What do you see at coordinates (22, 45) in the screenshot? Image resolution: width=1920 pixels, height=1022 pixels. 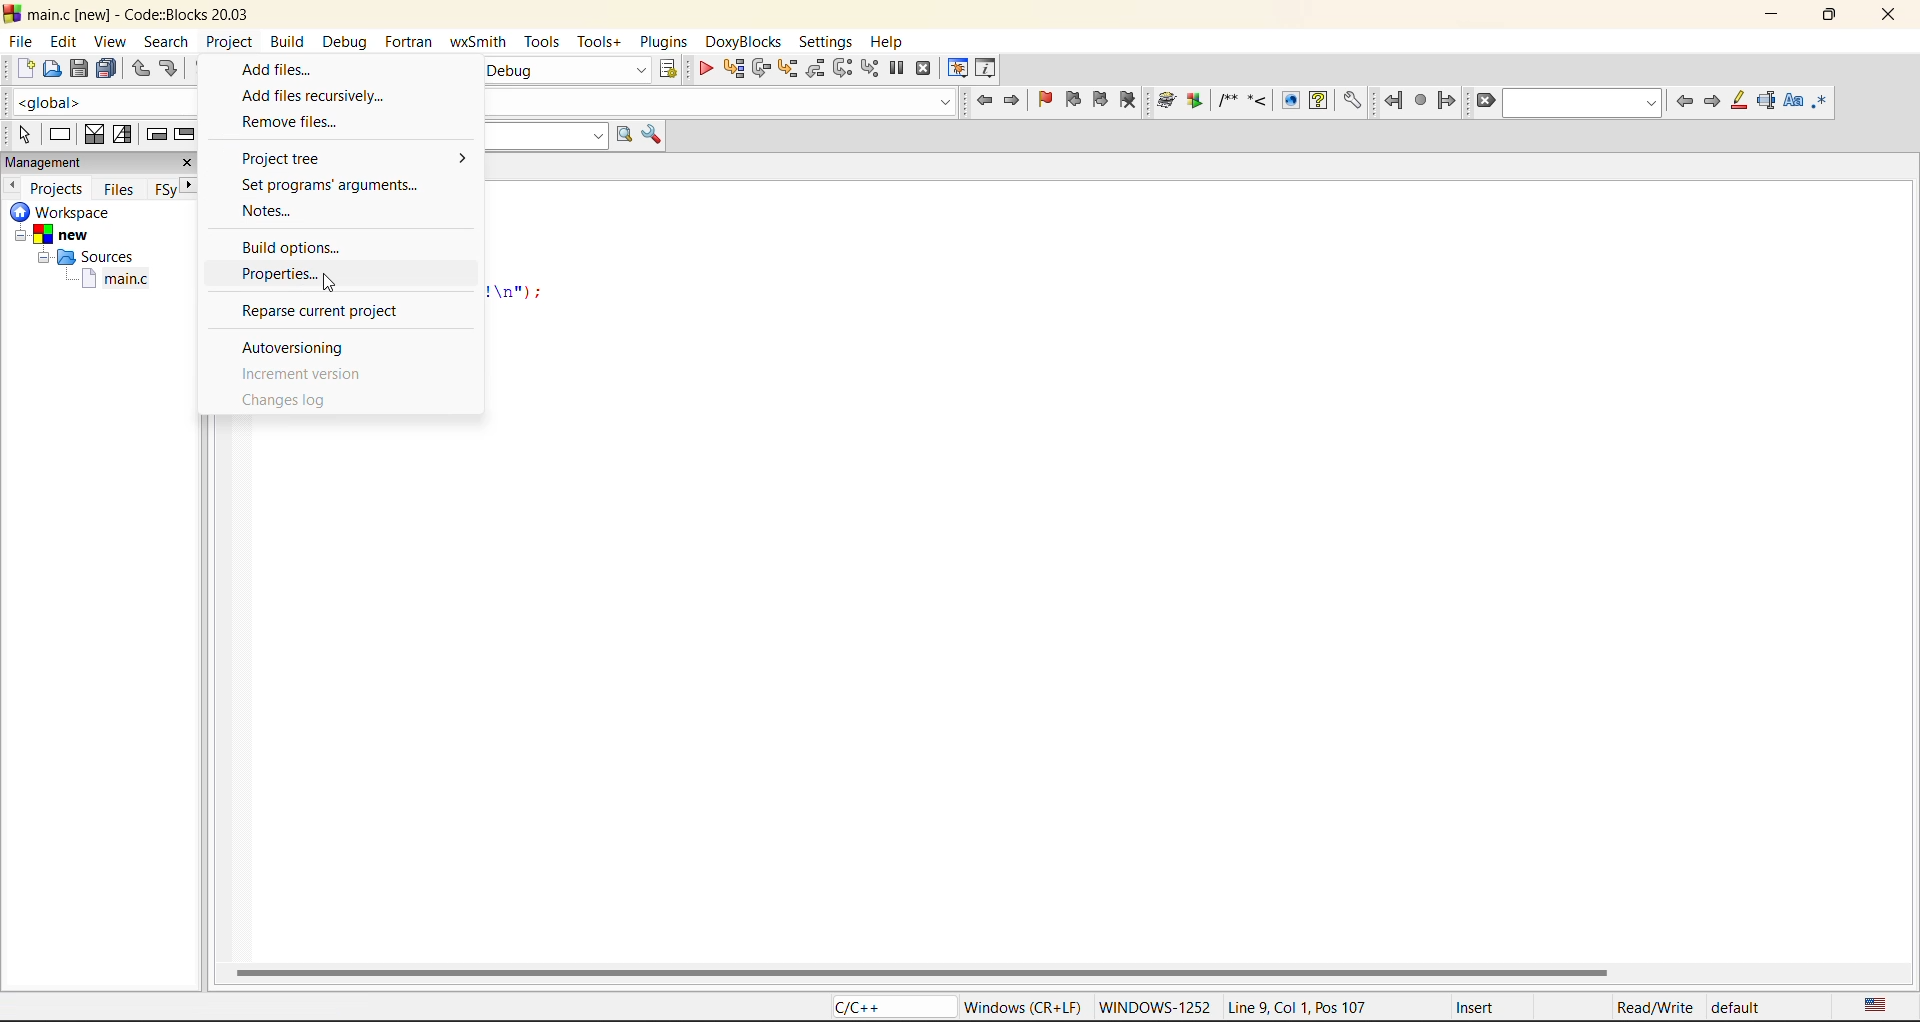 I see `file` at bounding box center [22, 45].